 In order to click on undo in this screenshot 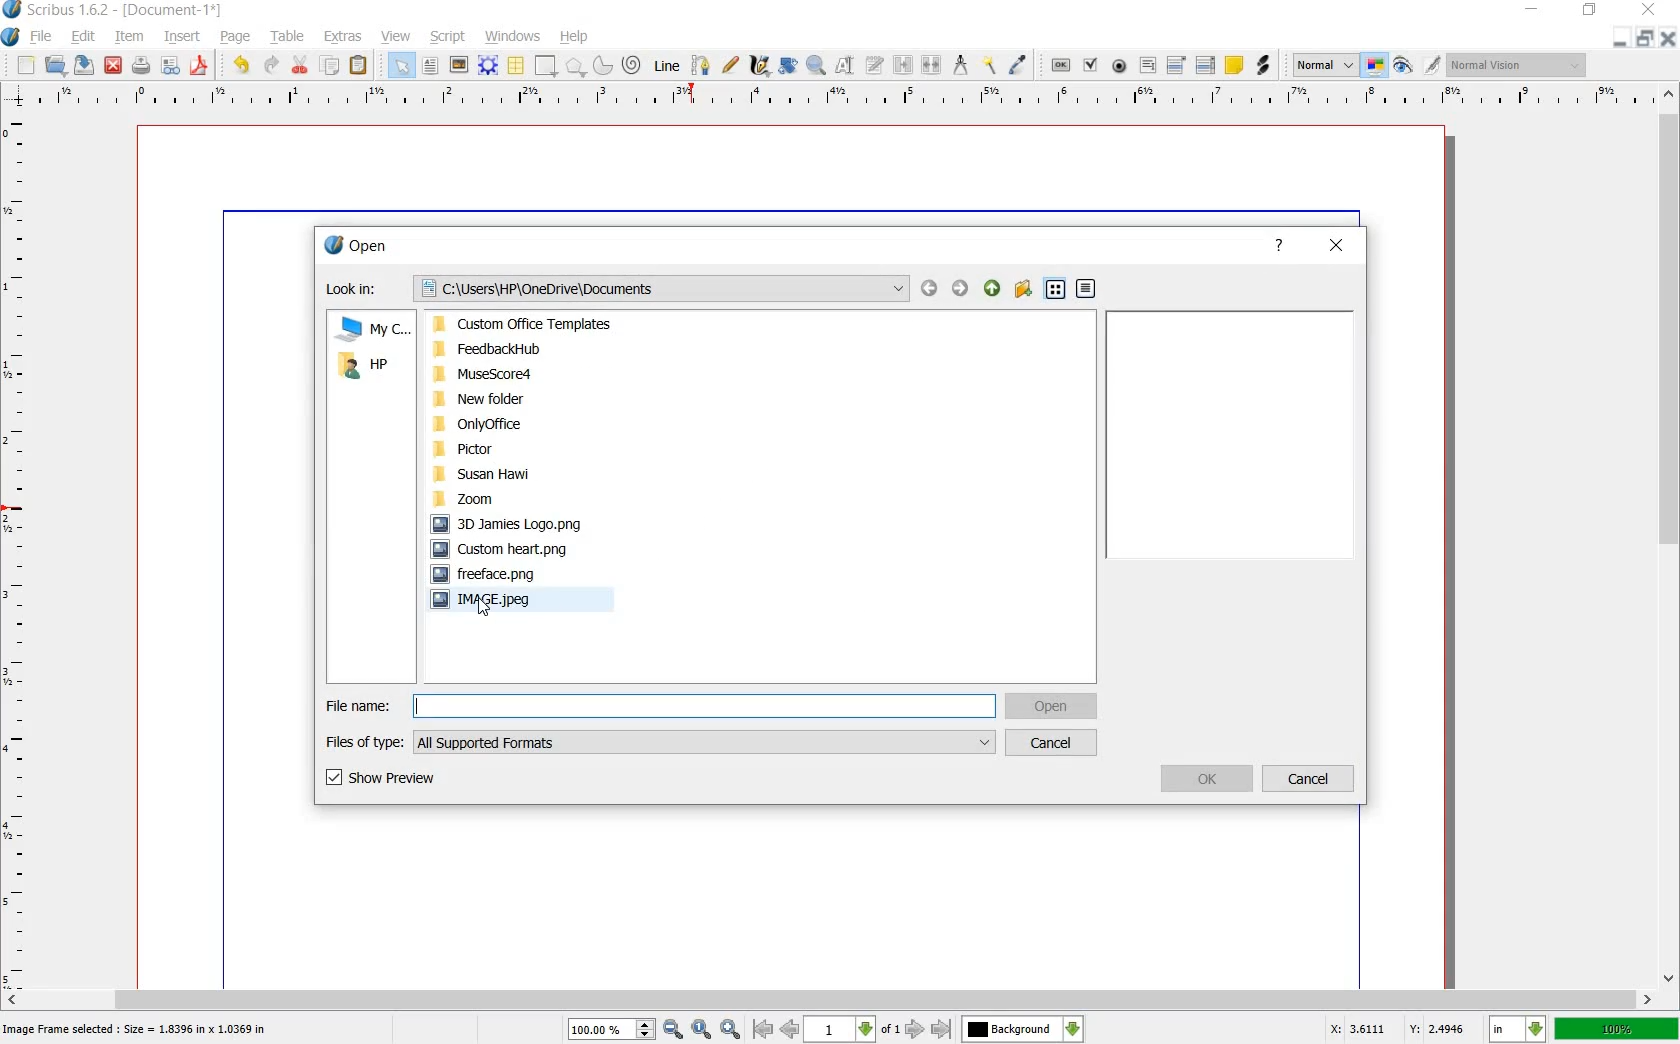, I will do `click(242, 64)`.